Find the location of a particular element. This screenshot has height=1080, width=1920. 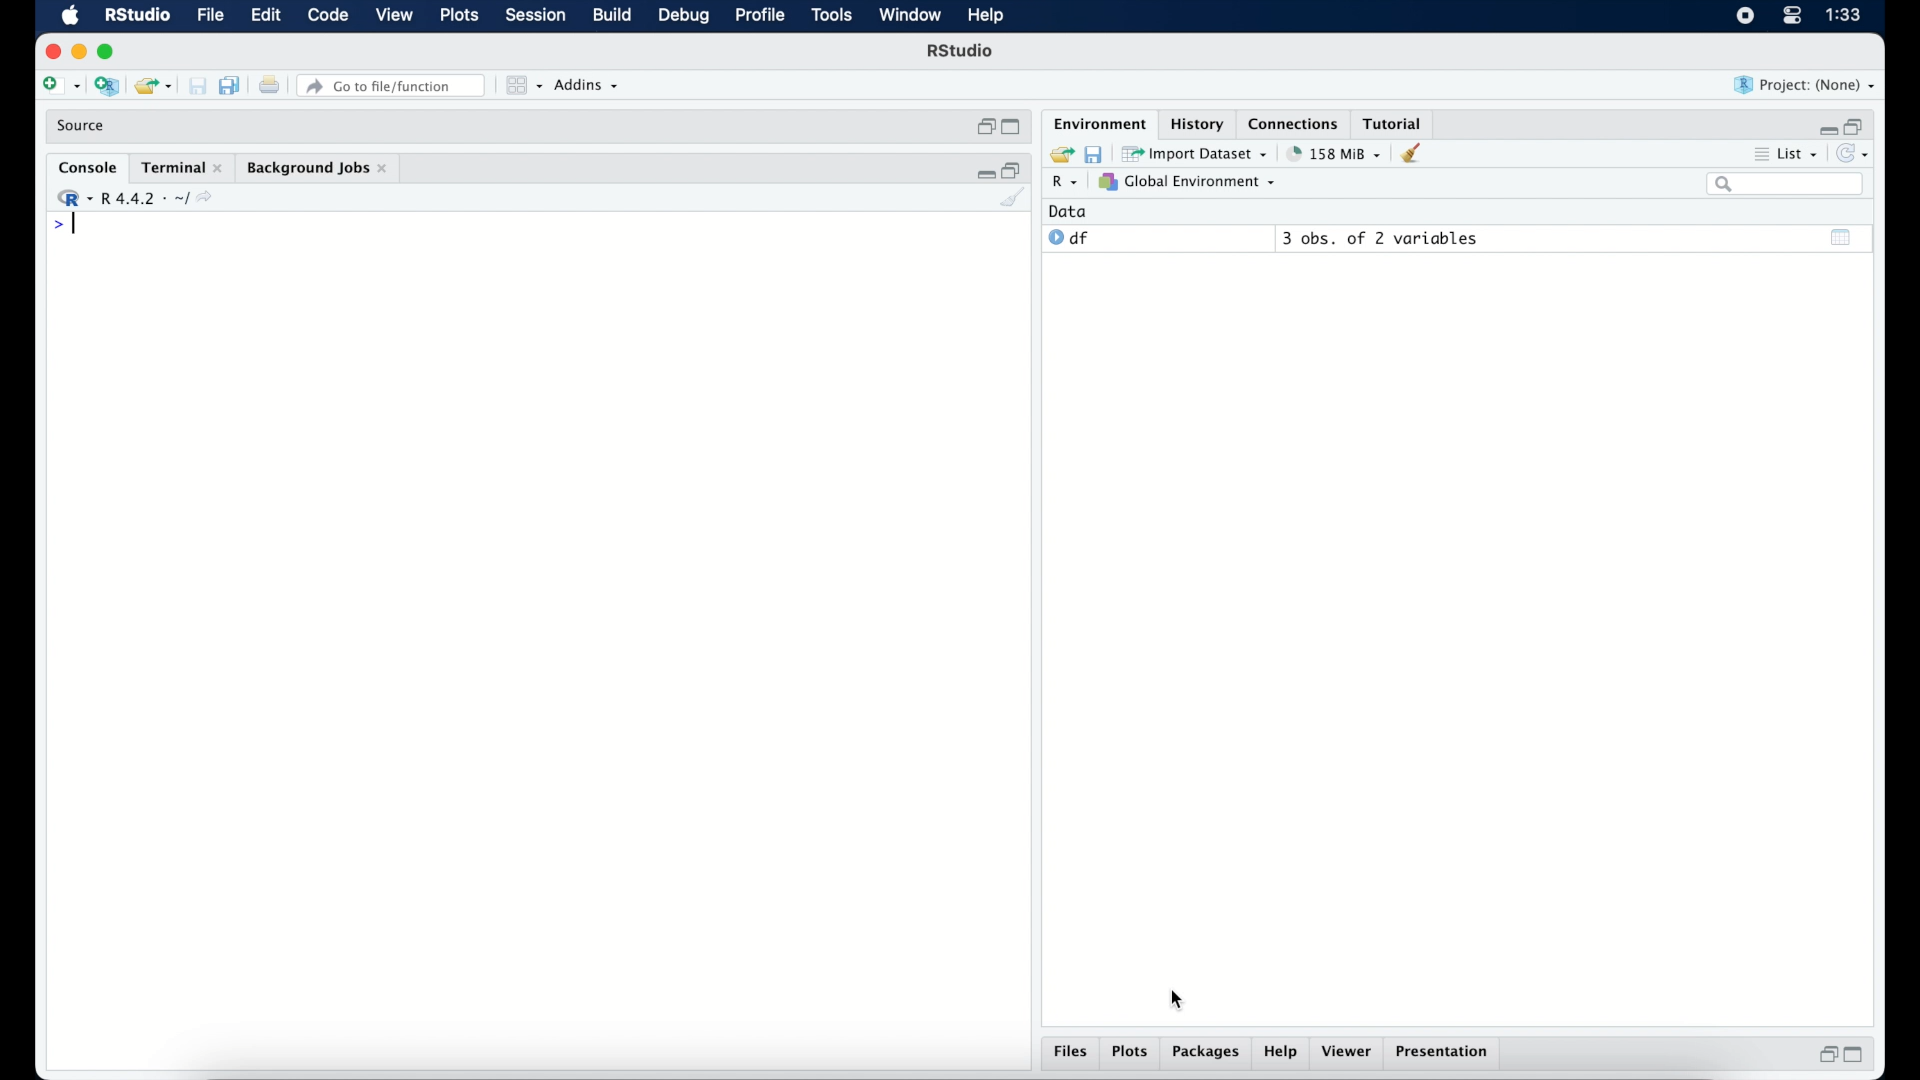

Go to file/function is located at coordinates (391, 85).